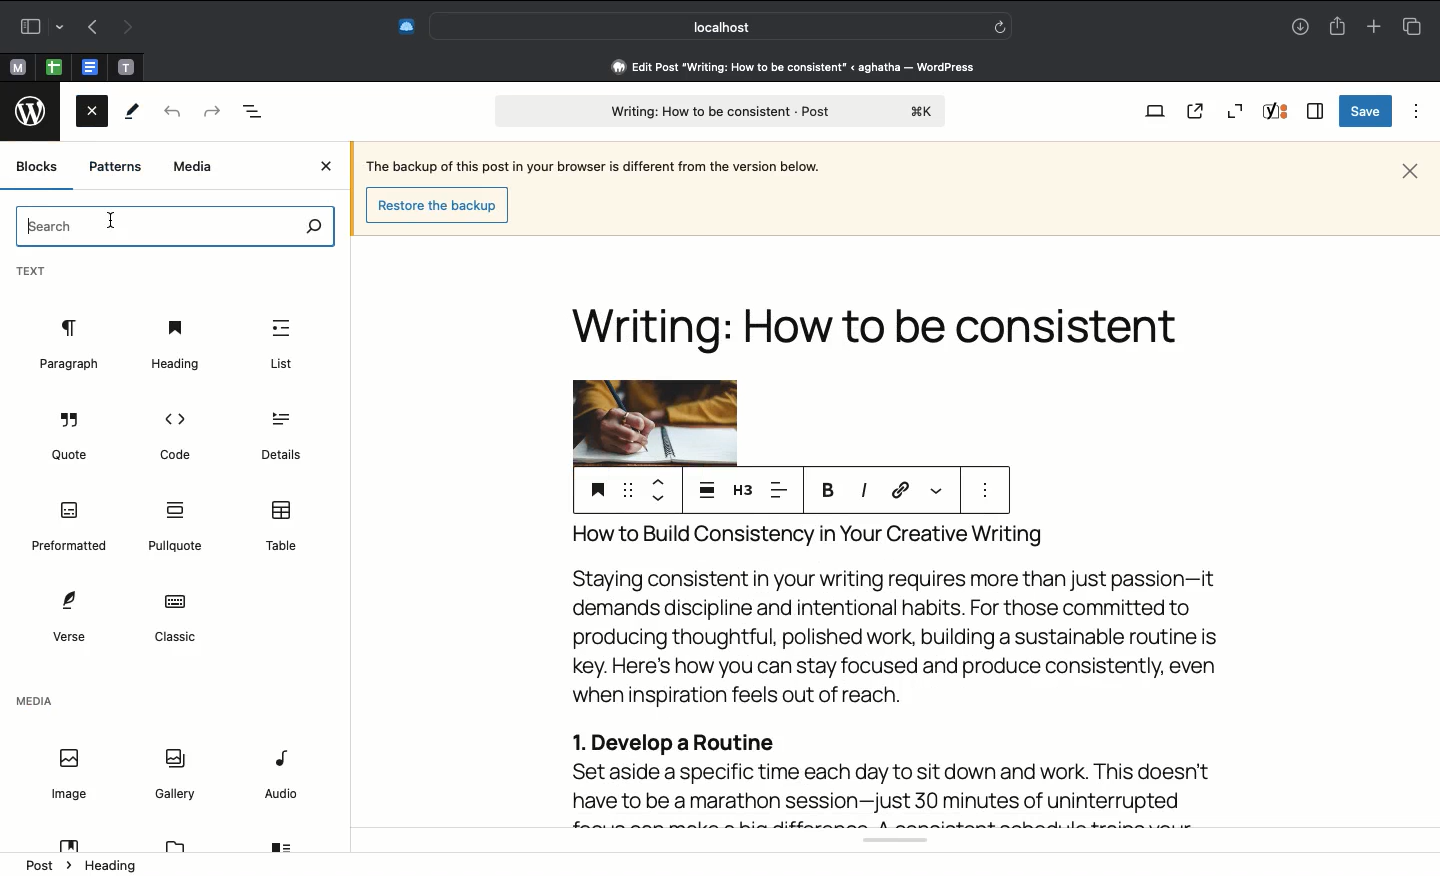  I want to click on Media, so click(34, 704).